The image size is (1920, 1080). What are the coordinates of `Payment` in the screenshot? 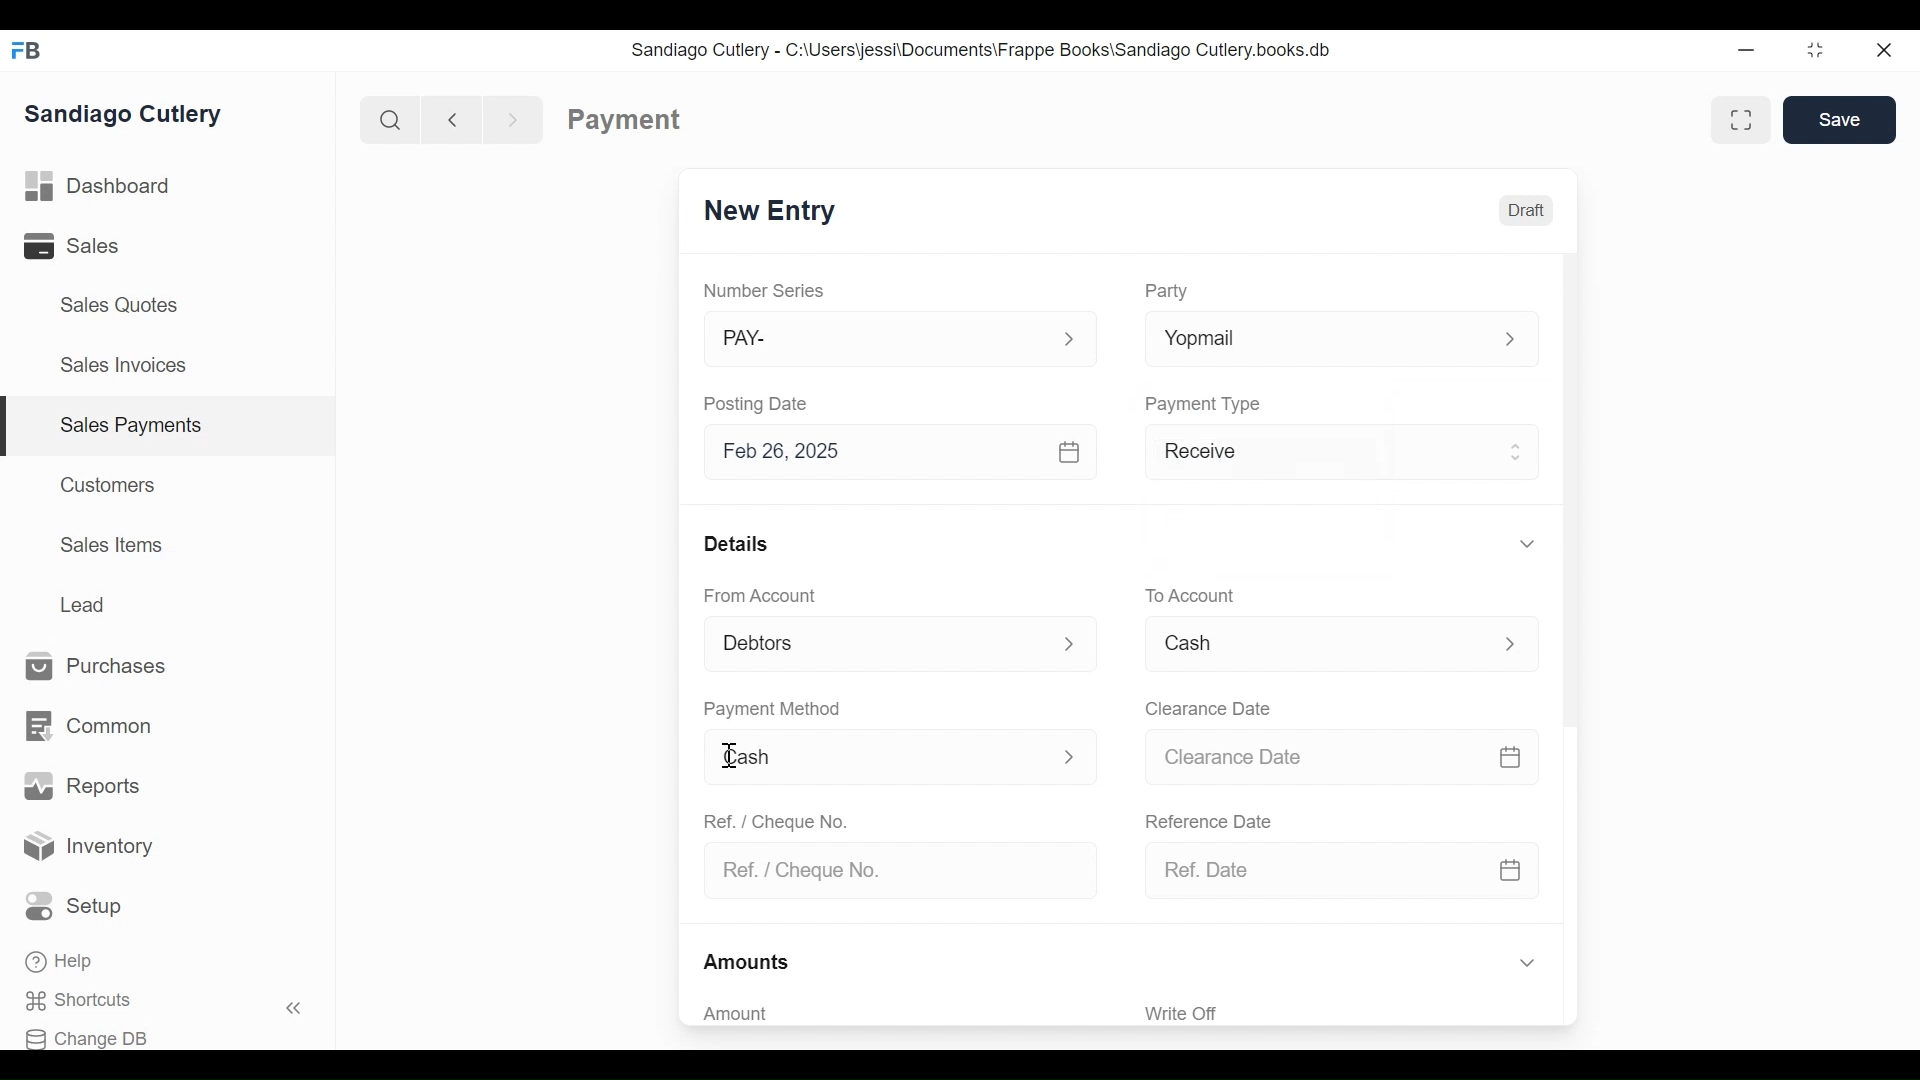 It's located at (625, 120).